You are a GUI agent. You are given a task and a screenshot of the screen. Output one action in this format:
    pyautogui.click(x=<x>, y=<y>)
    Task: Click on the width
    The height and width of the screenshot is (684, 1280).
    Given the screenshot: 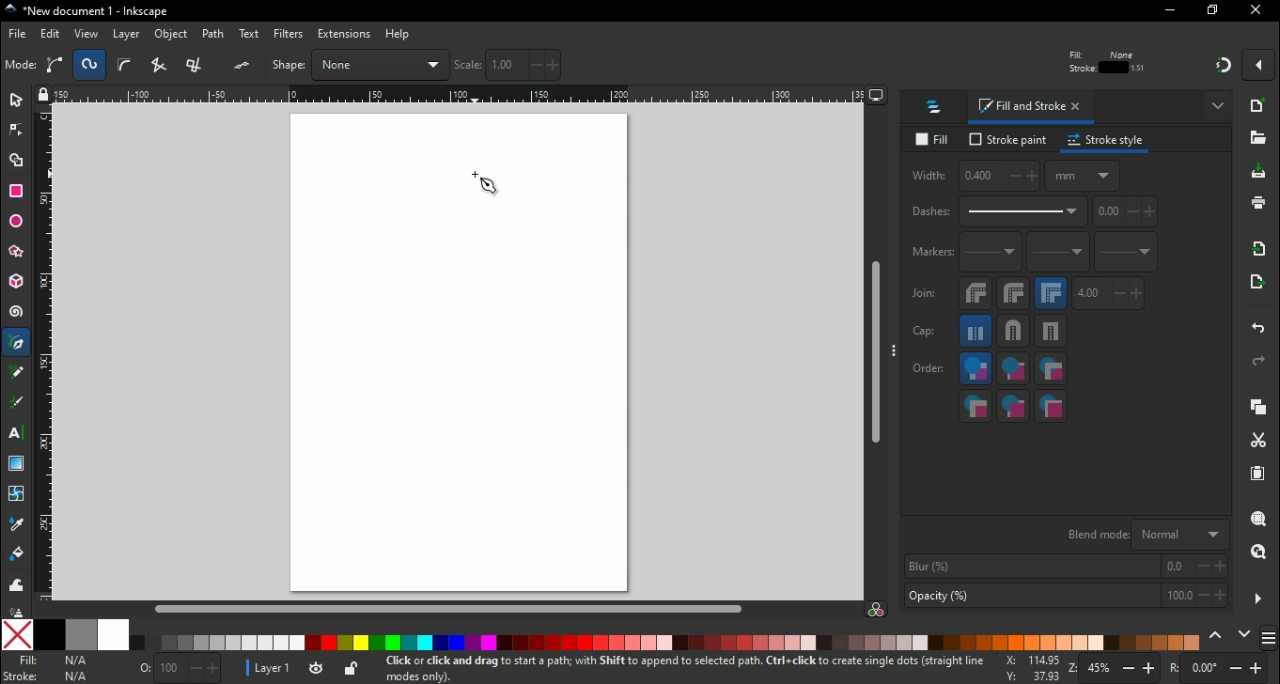 What is the action you would take?
    pyautogui.click(x=976, y=179)
    